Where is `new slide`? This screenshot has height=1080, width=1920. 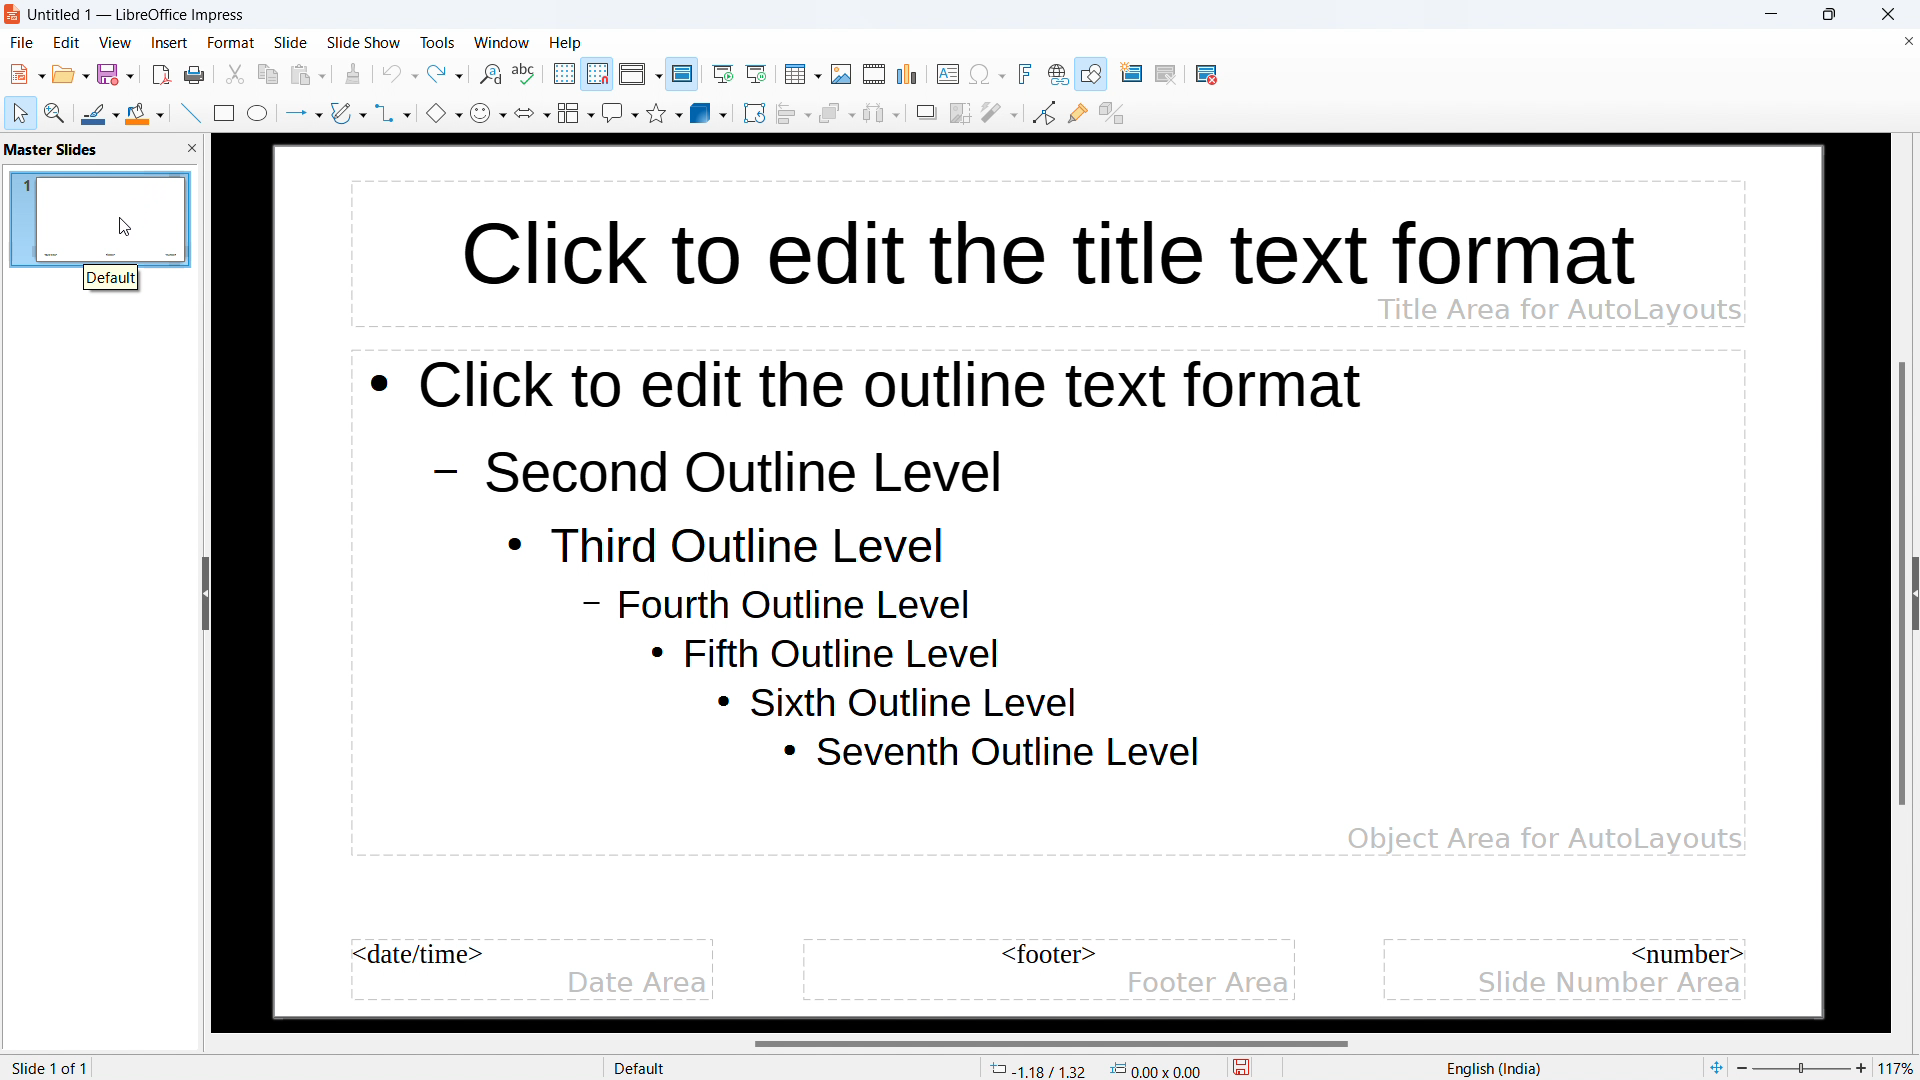 new slide is located at coordinates (1136, 74).